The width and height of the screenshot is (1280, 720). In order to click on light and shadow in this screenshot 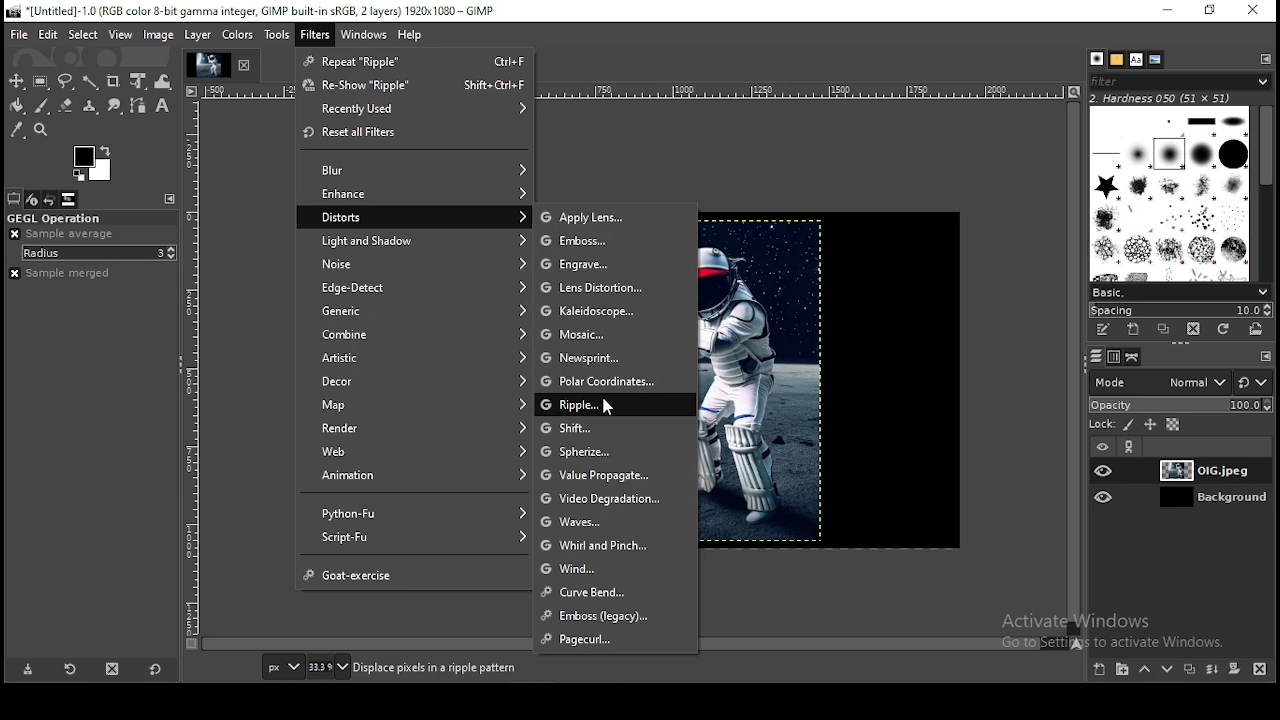, I will do `click(424, 240)`.